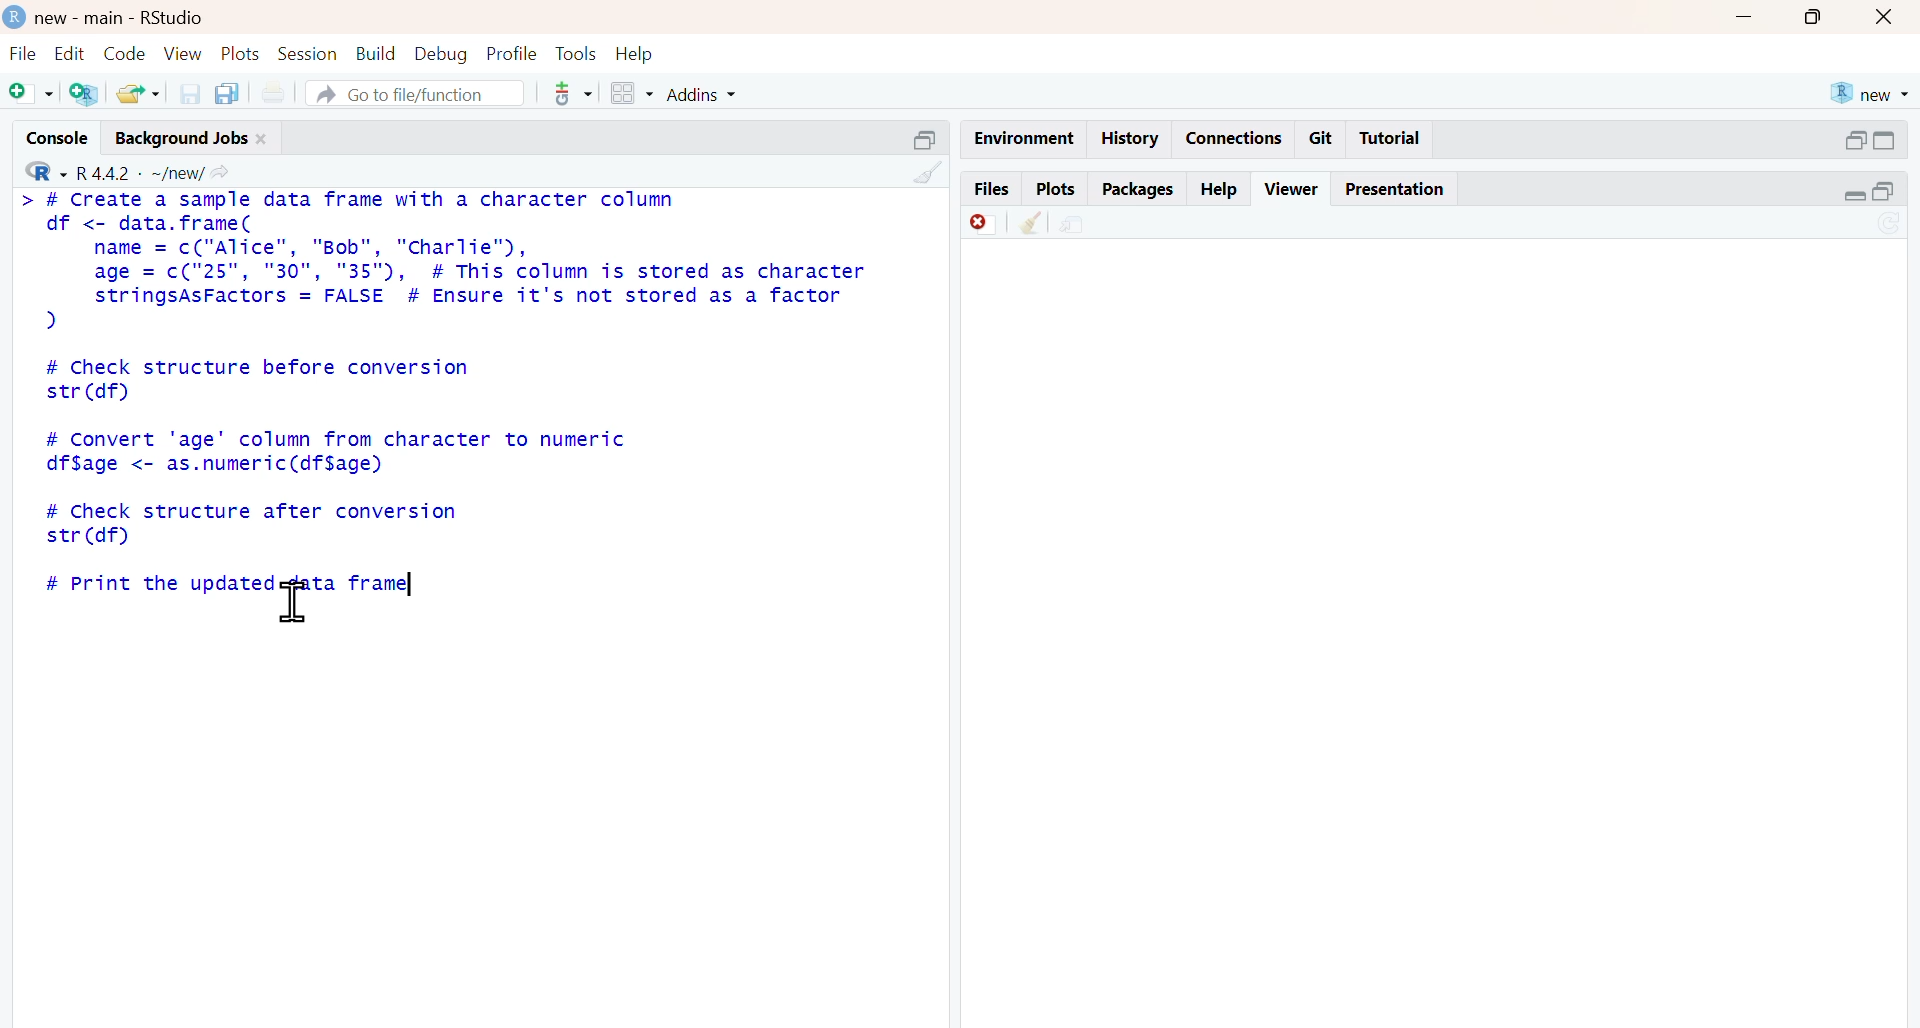  What do you see at coordinates (1884, 16) in the screenshot?
I see `close` at bounding box center [1884, 16].